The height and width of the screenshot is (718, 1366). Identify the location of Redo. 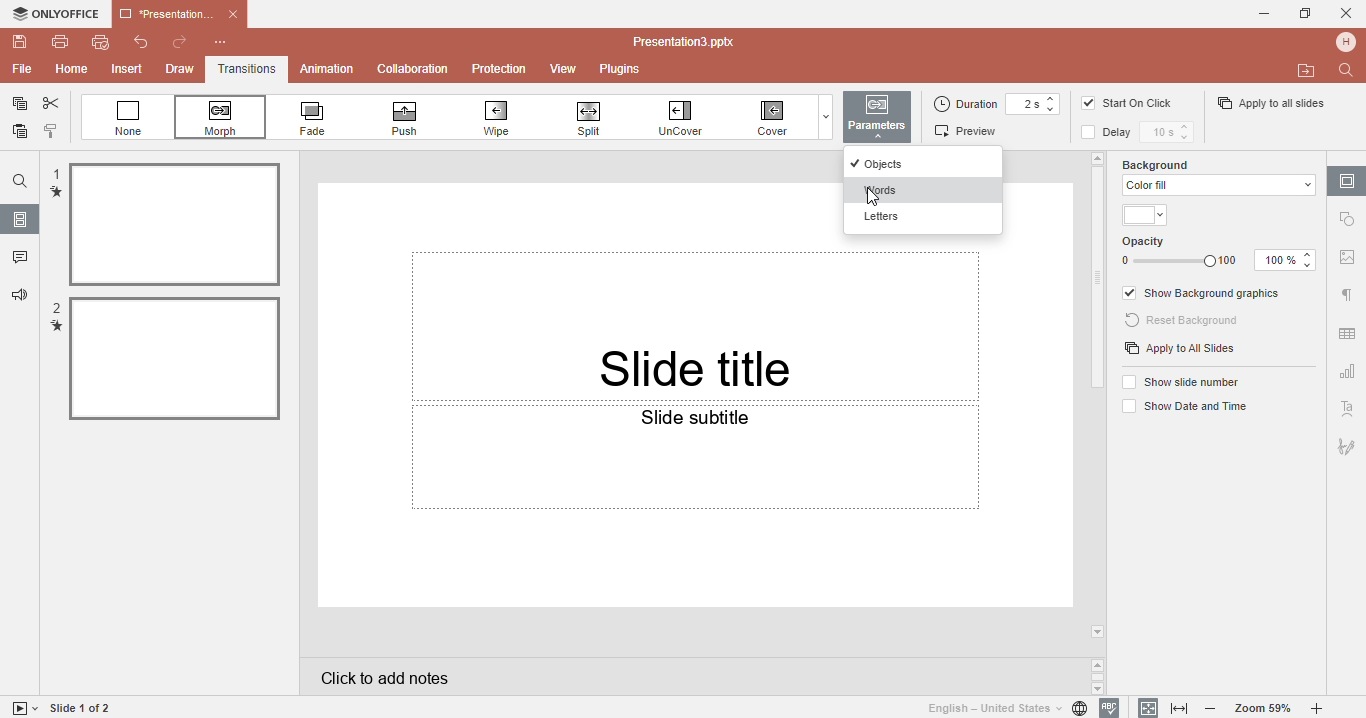
(179, 43).